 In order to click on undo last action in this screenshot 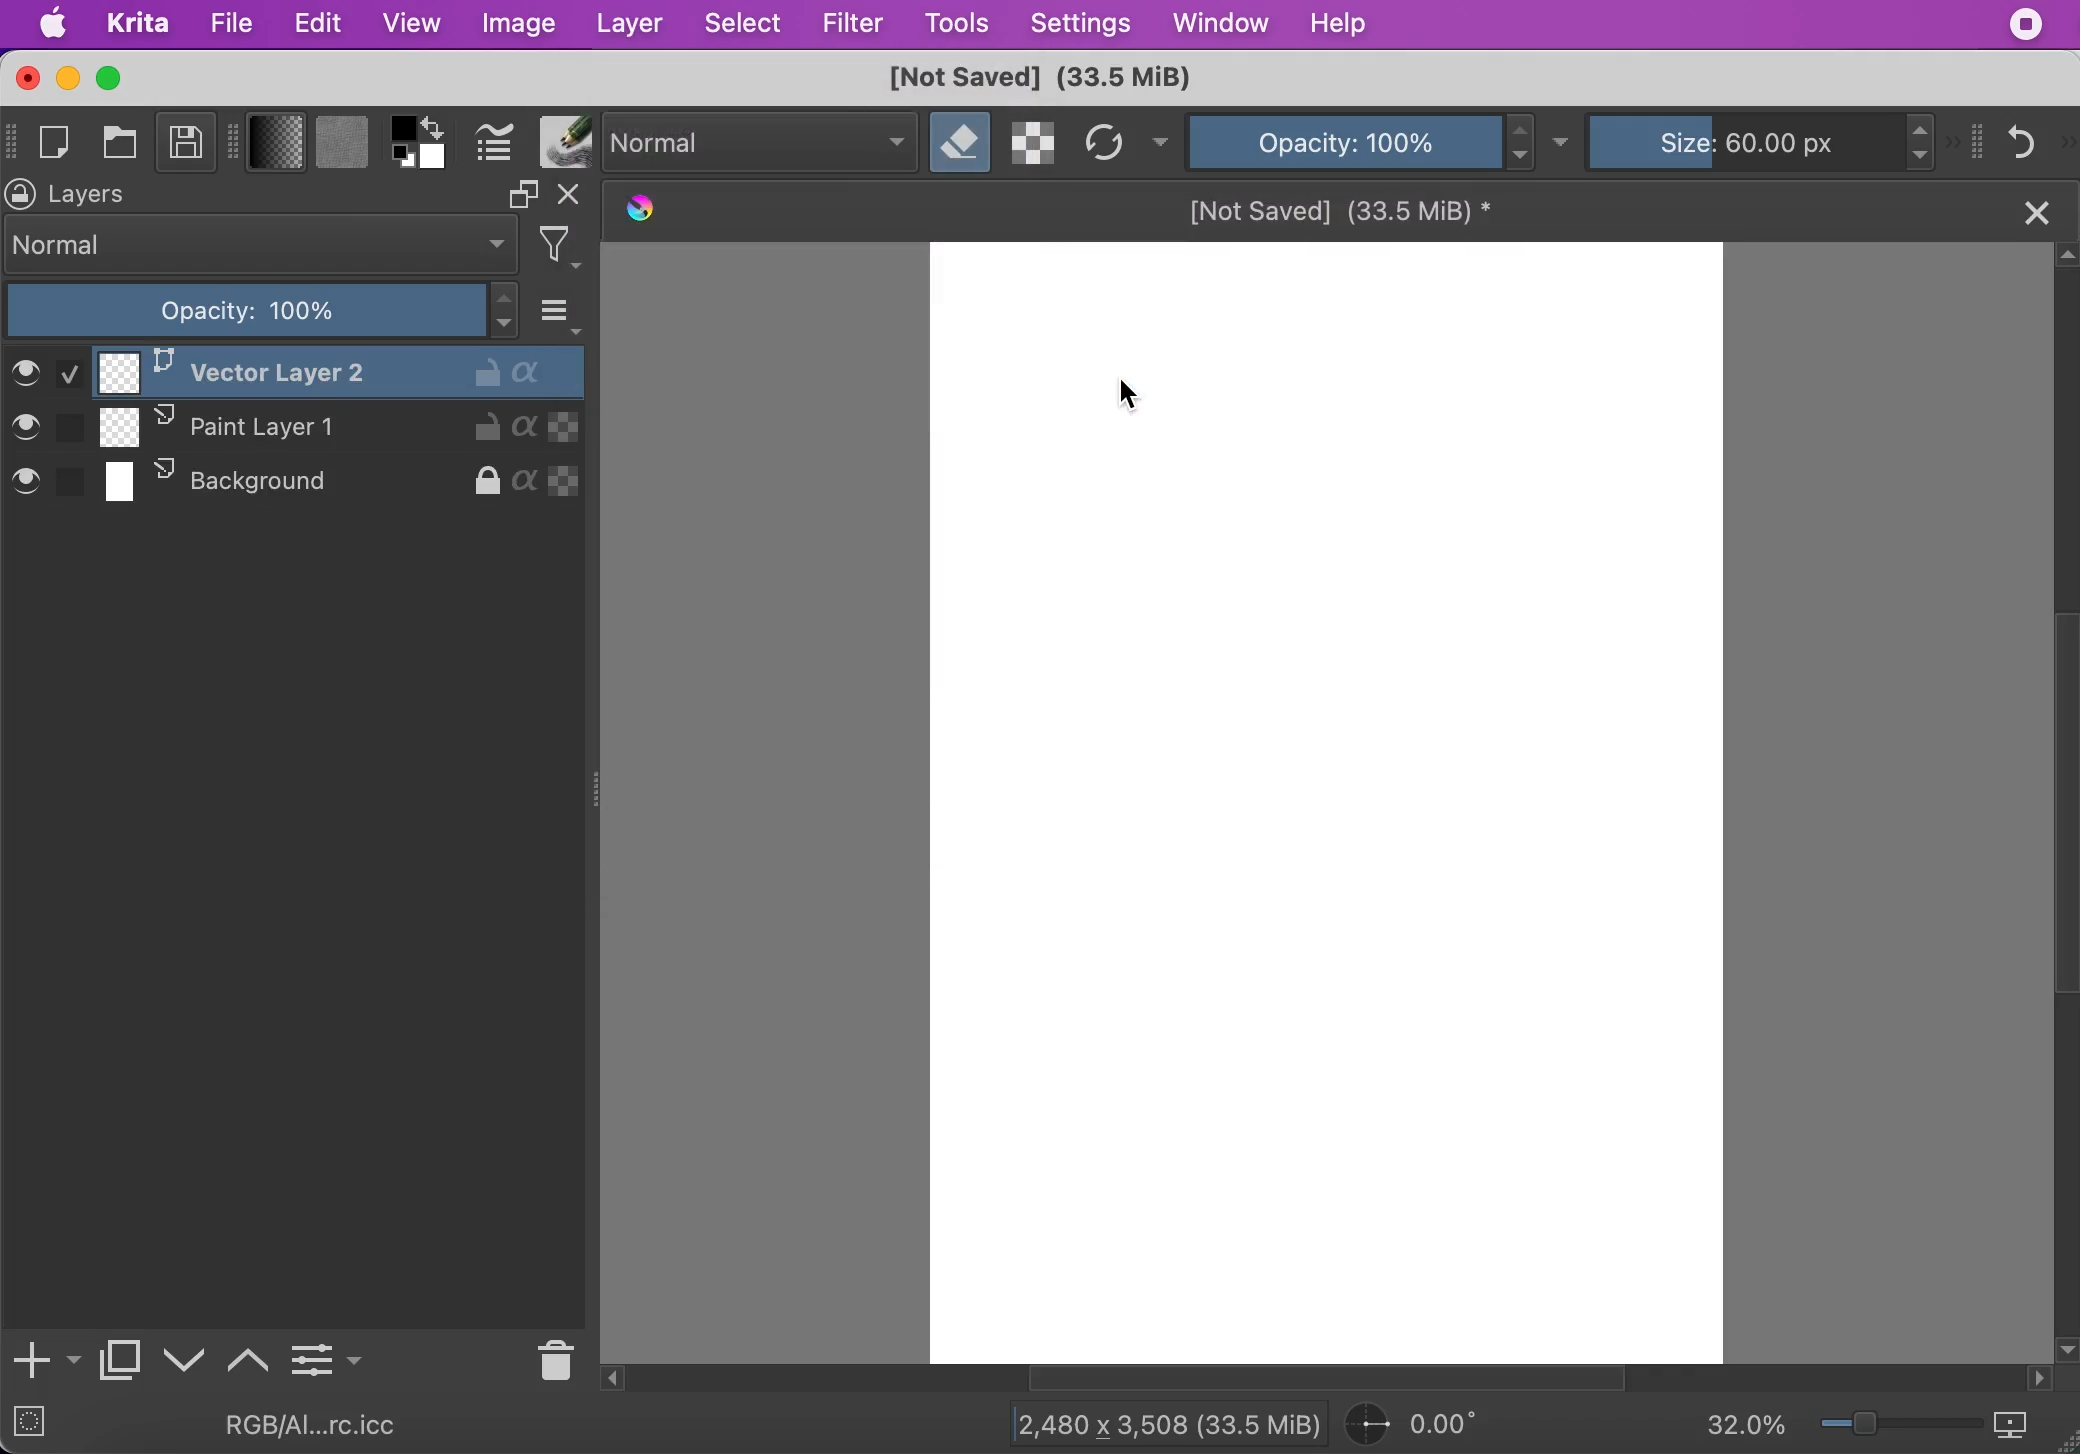, I will do `click(2025, 140)`.